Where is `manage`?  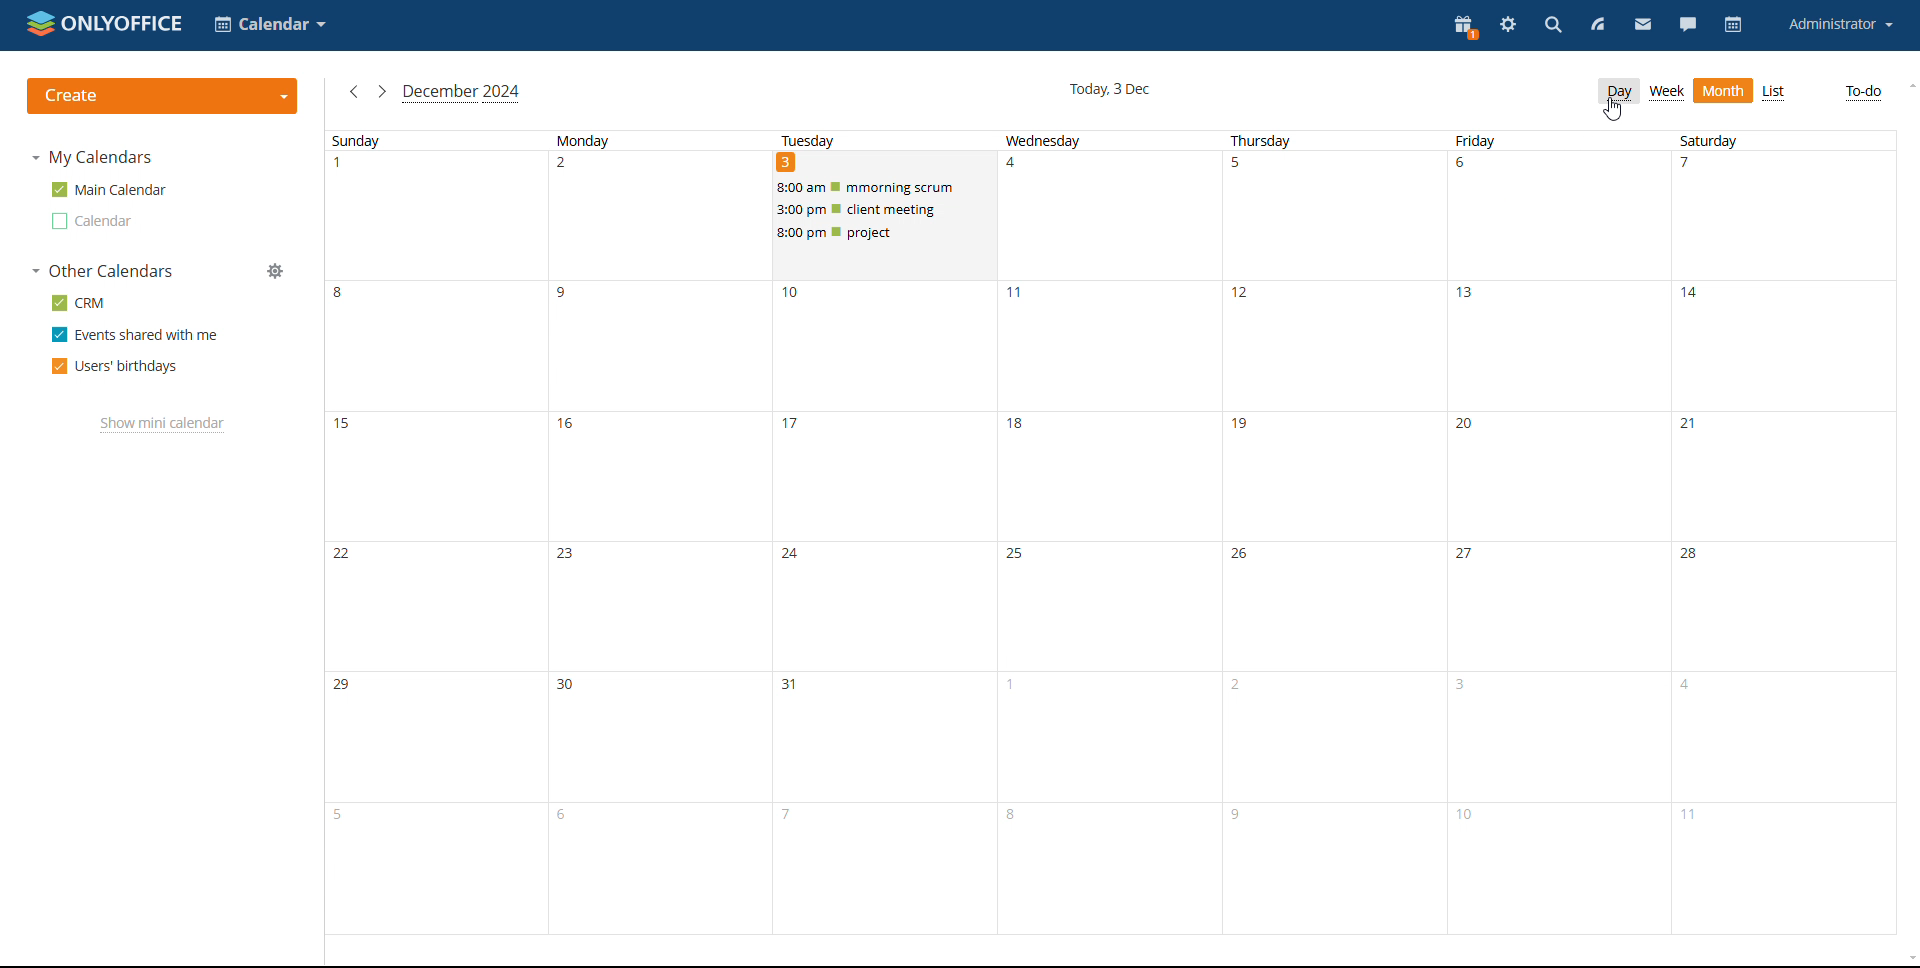 manage is located at coordinates (275, 271).